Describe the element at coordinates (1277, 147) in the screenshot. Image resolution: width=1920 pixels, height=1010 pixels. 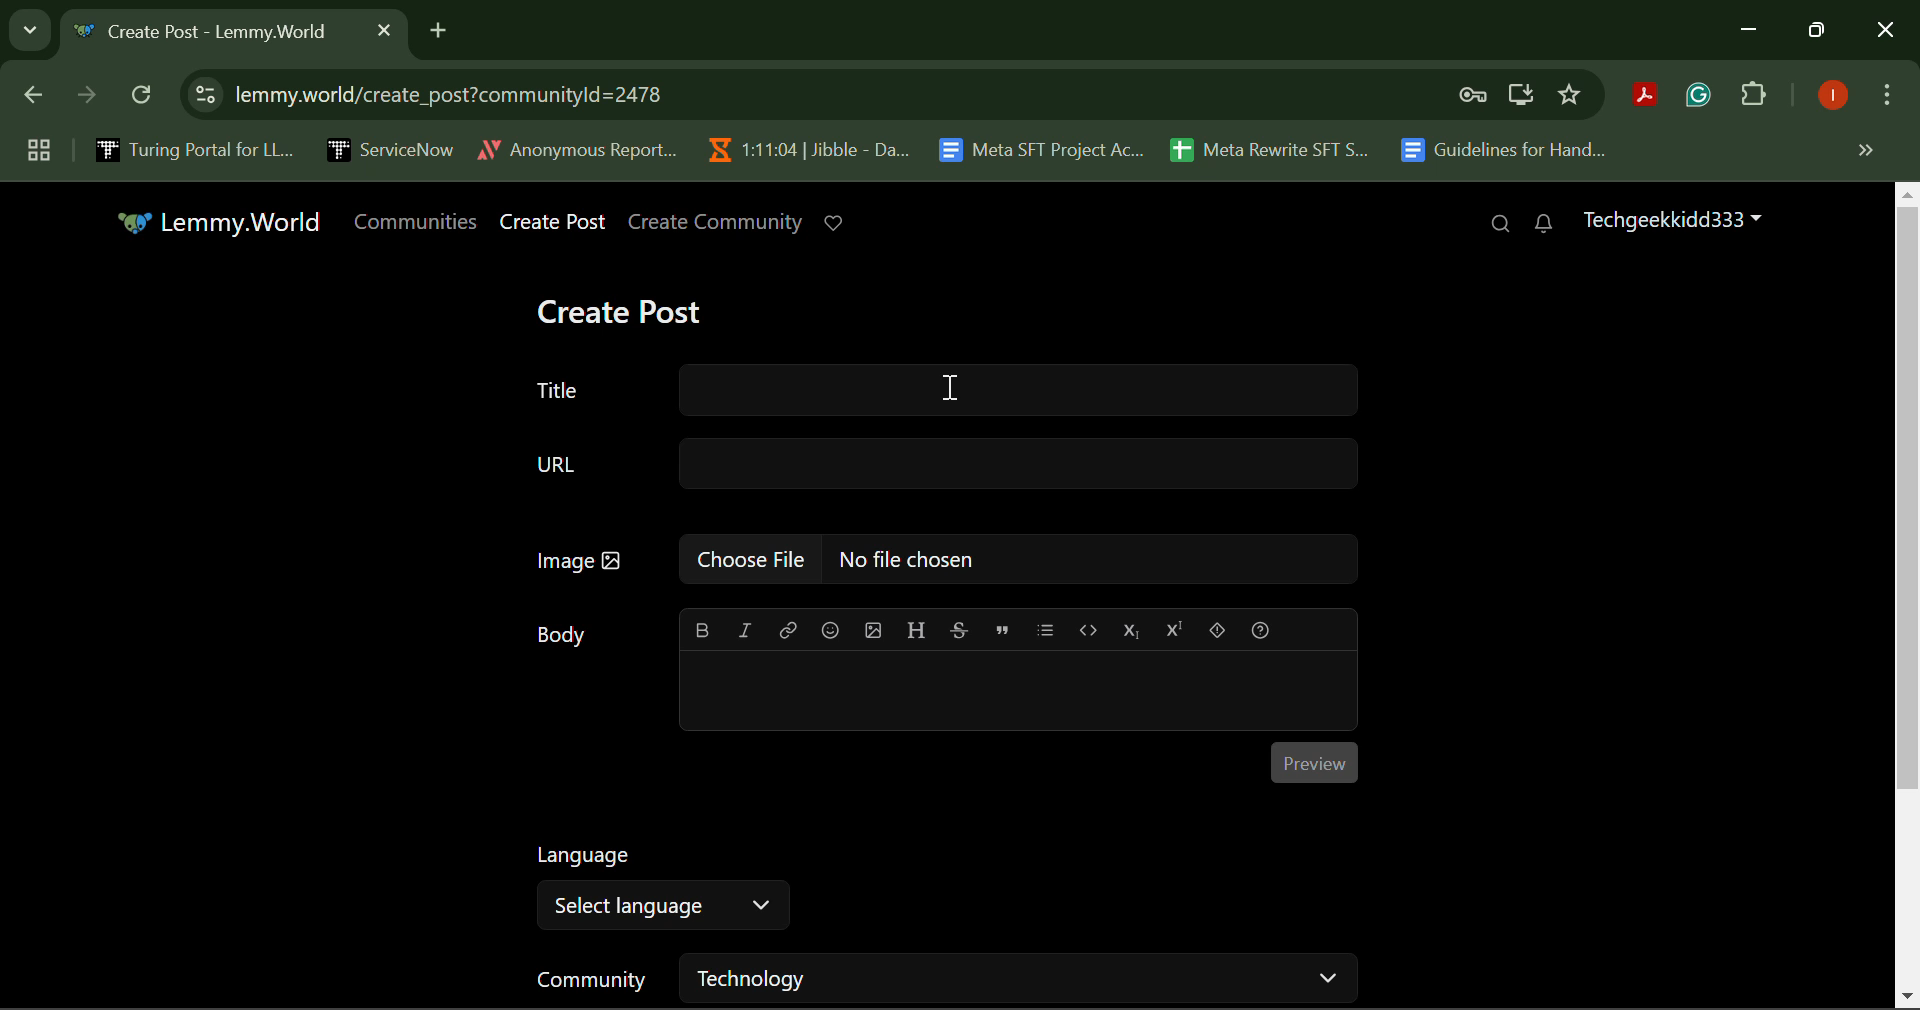
I see `Meta Rewrite SFT` at that location.